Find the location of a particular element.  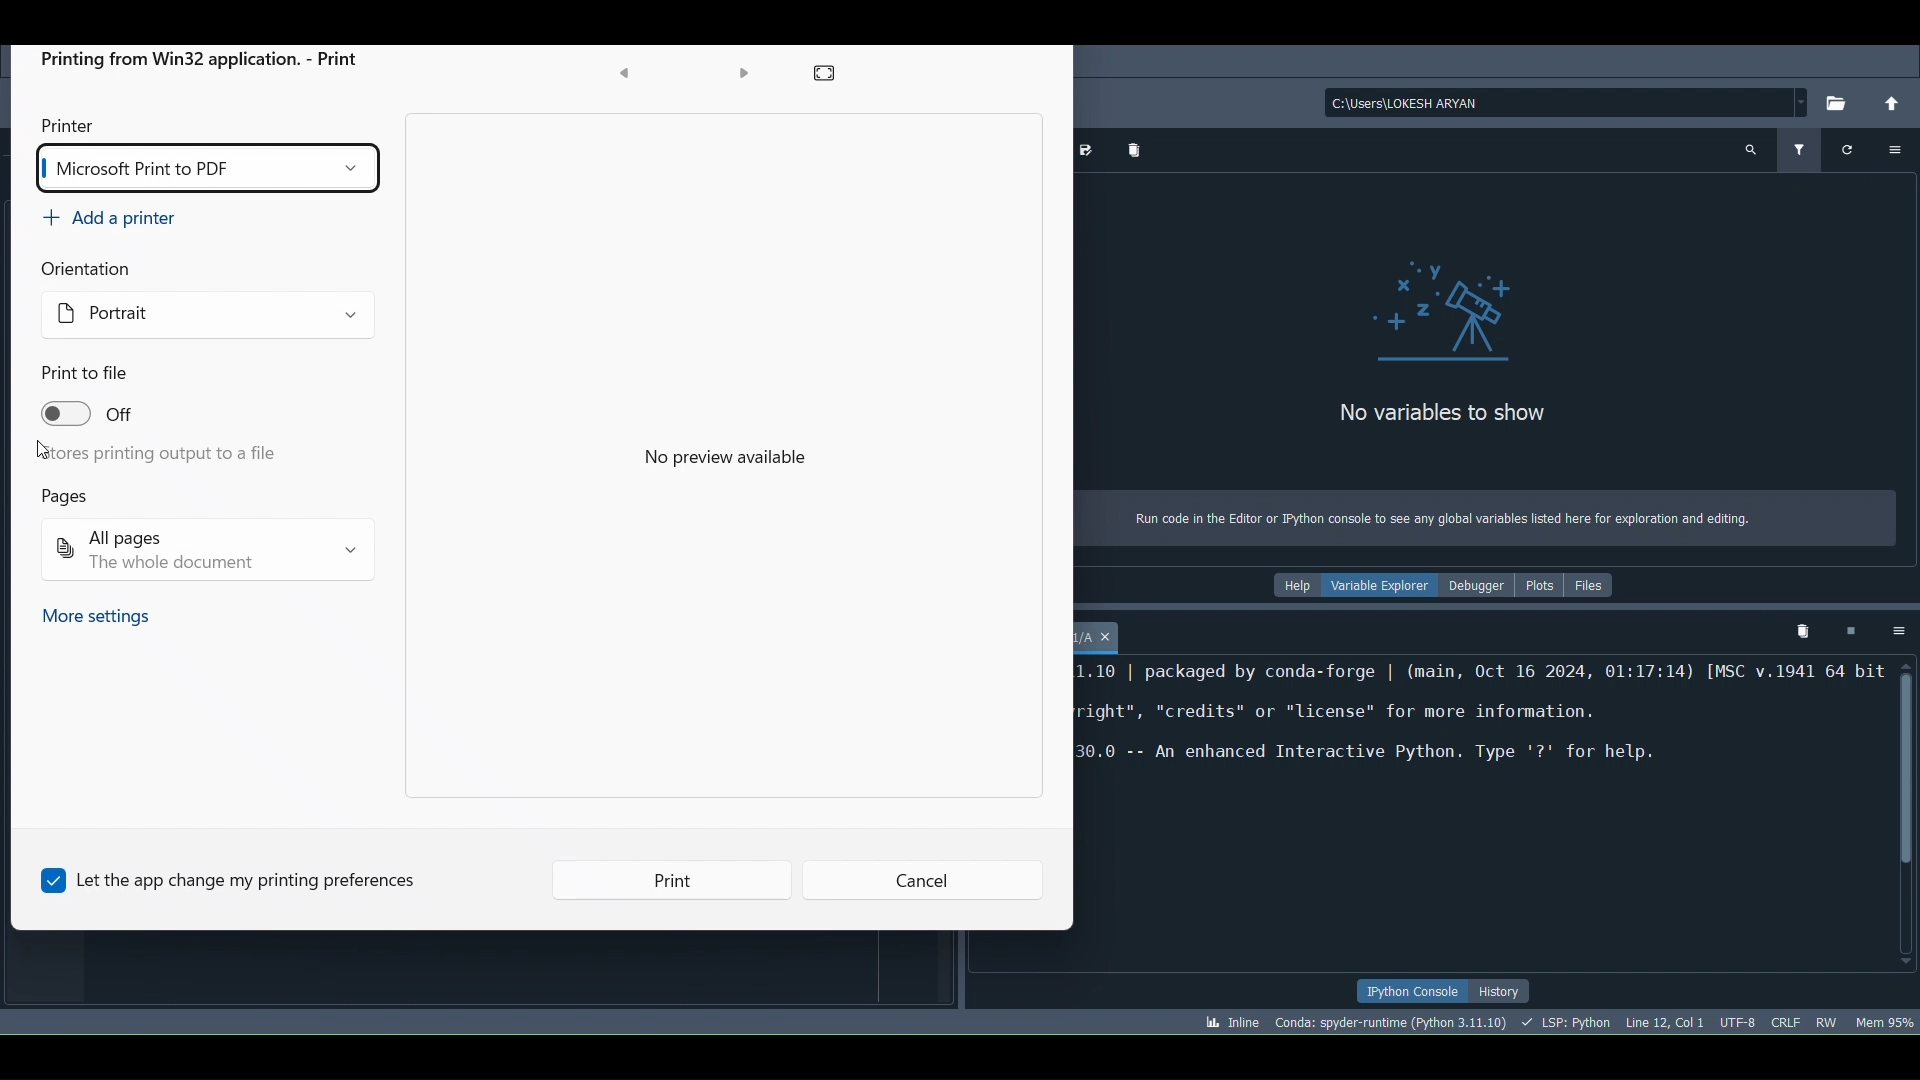

Help is located at coordinates (1295, 587).